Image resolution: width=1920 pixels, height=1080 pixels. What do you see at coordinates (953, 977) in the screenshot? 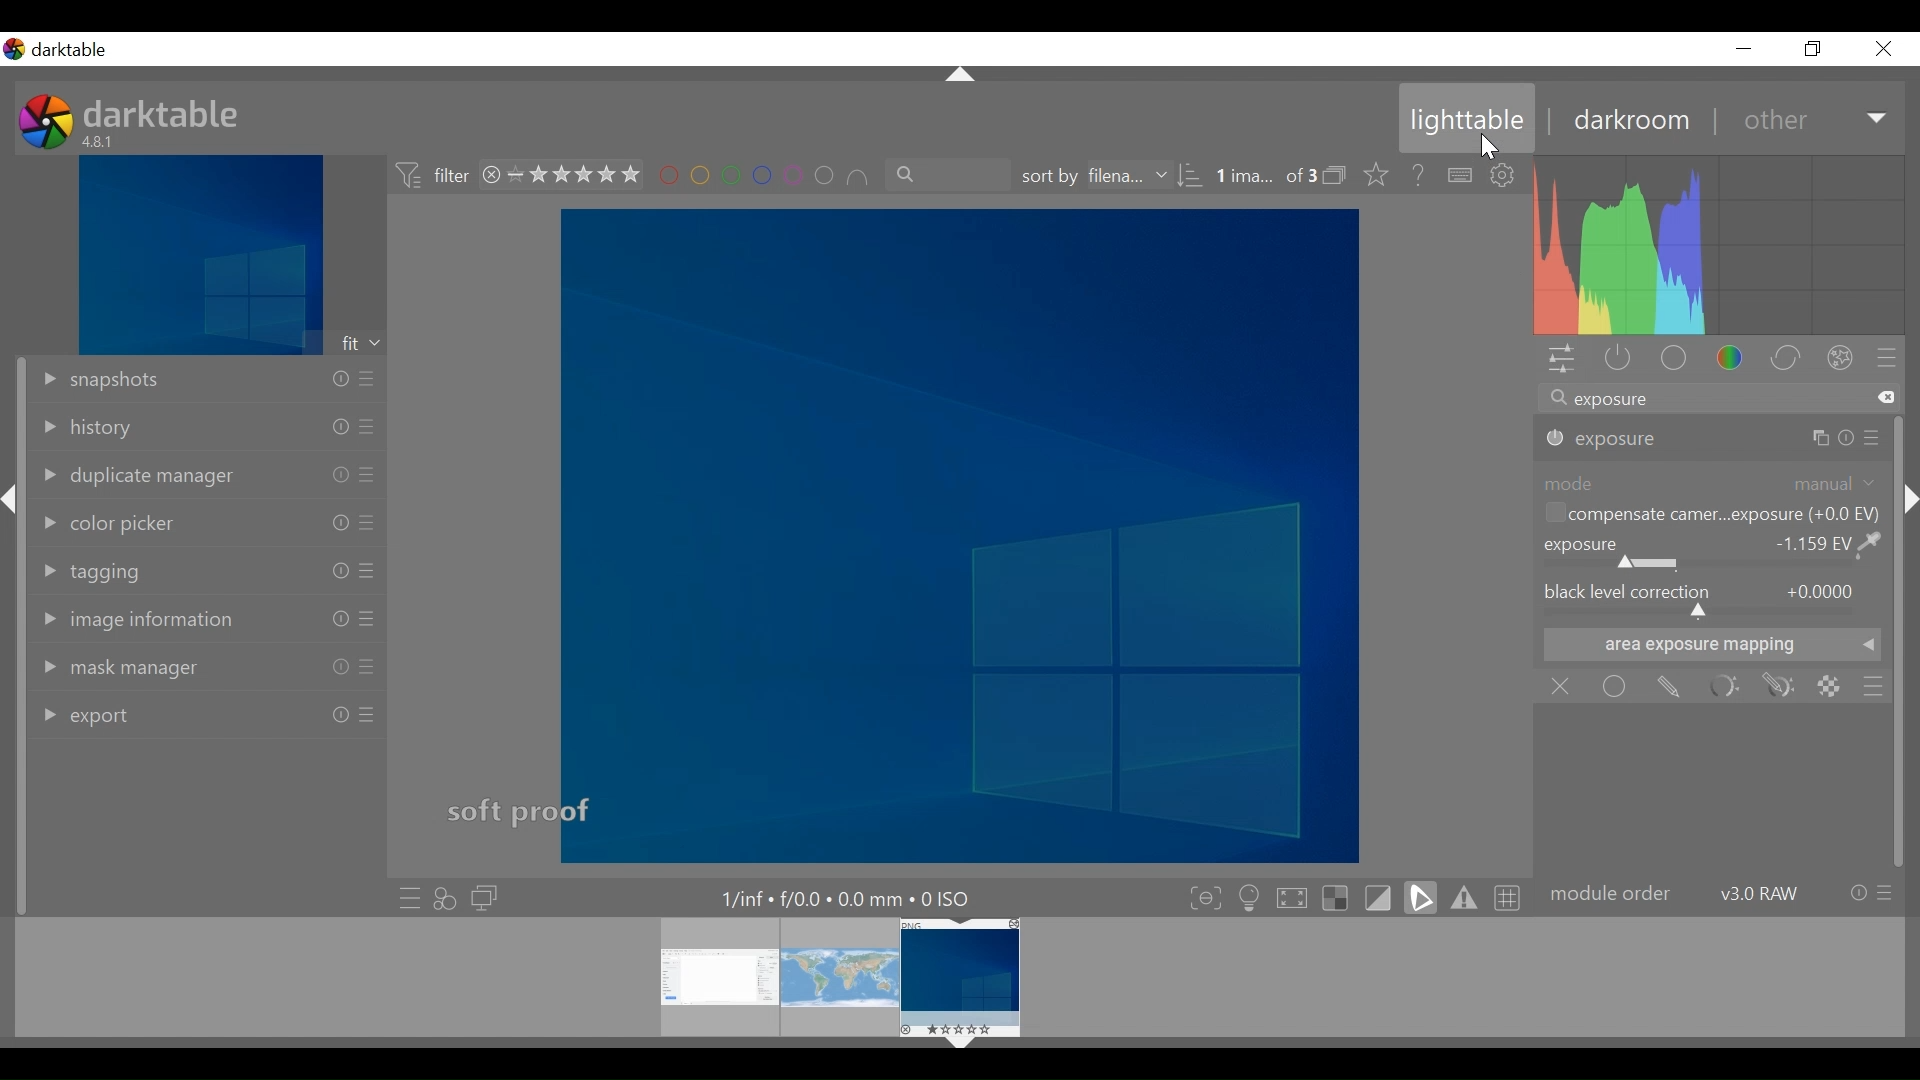
I see `filmstrip` at bounding box center [953, 977].